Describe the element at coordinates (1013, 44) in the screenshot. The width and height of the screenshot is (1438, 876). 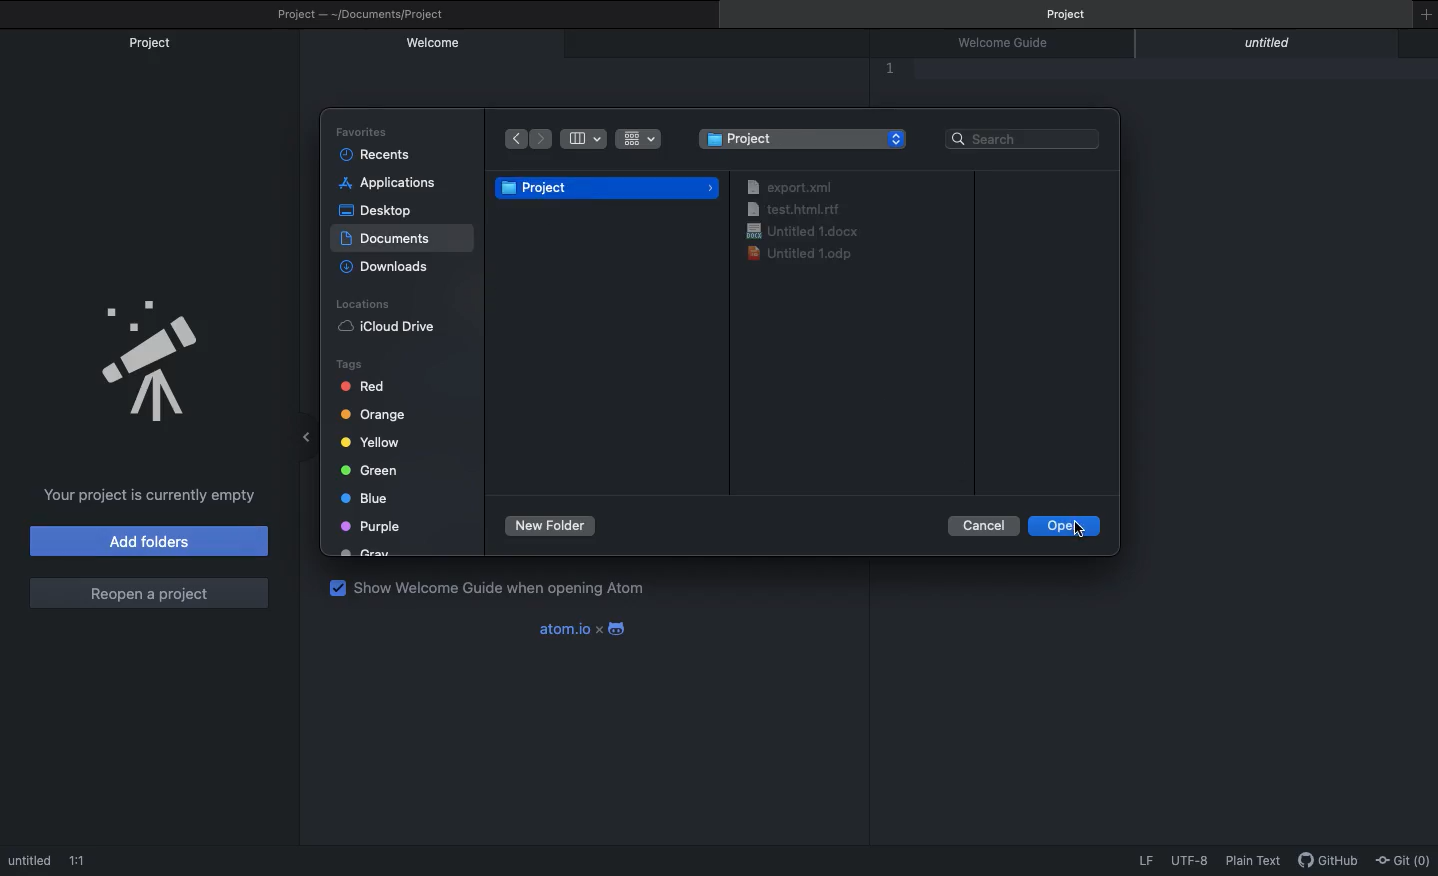
I see `Welcome guide` at that location.